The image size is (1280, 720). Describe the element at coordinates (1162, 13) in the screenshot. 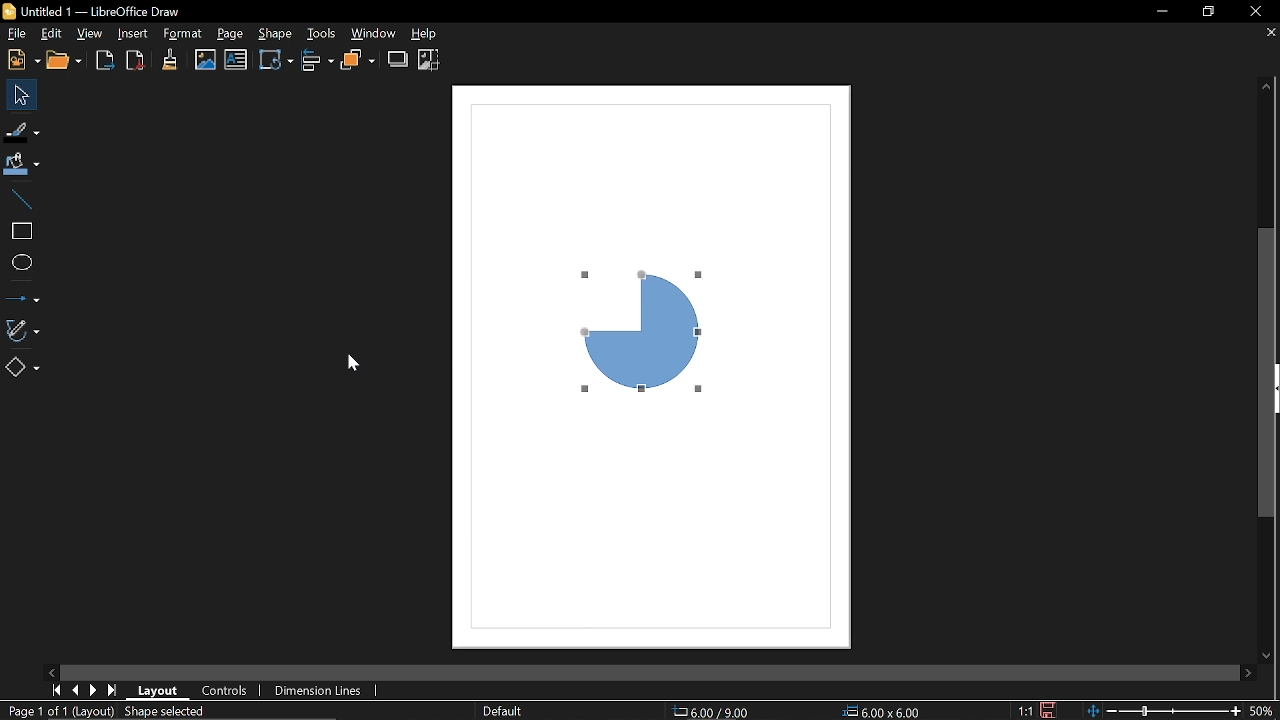

I see `Minimize` at that location.